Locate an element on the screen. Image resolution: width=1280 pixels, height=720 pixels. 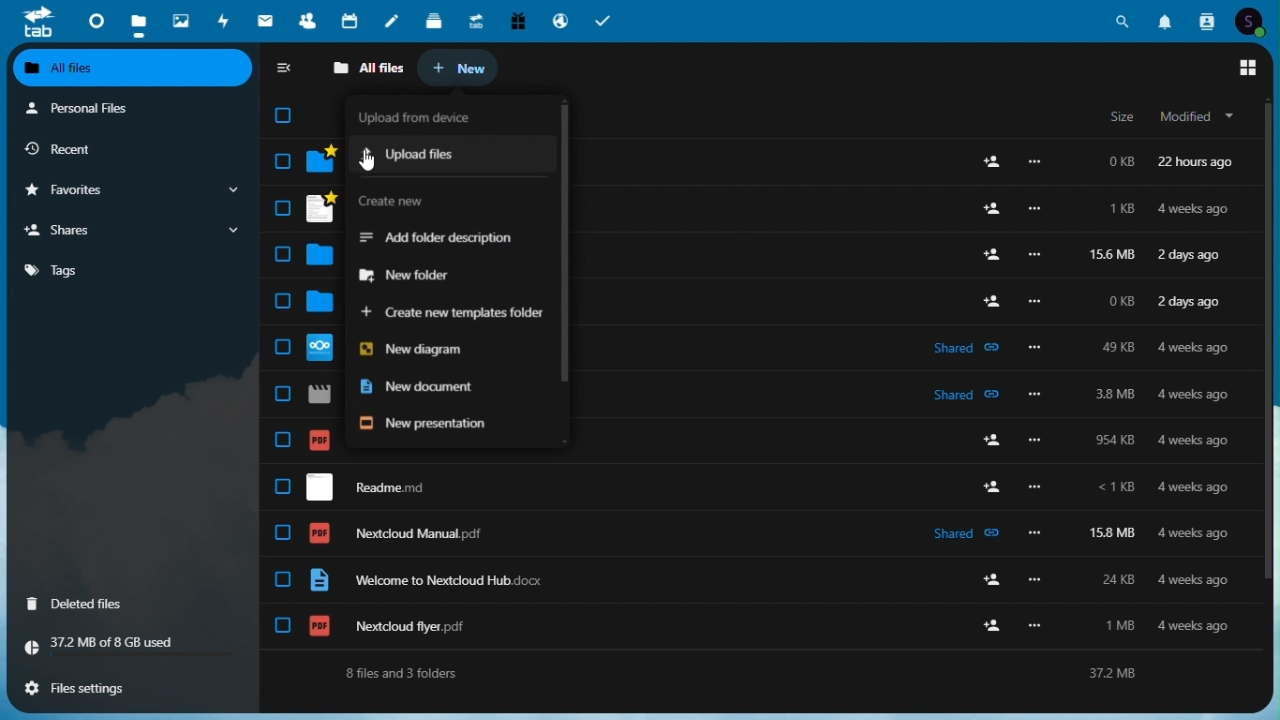
scroll bar is located at coordinates (566, 245).